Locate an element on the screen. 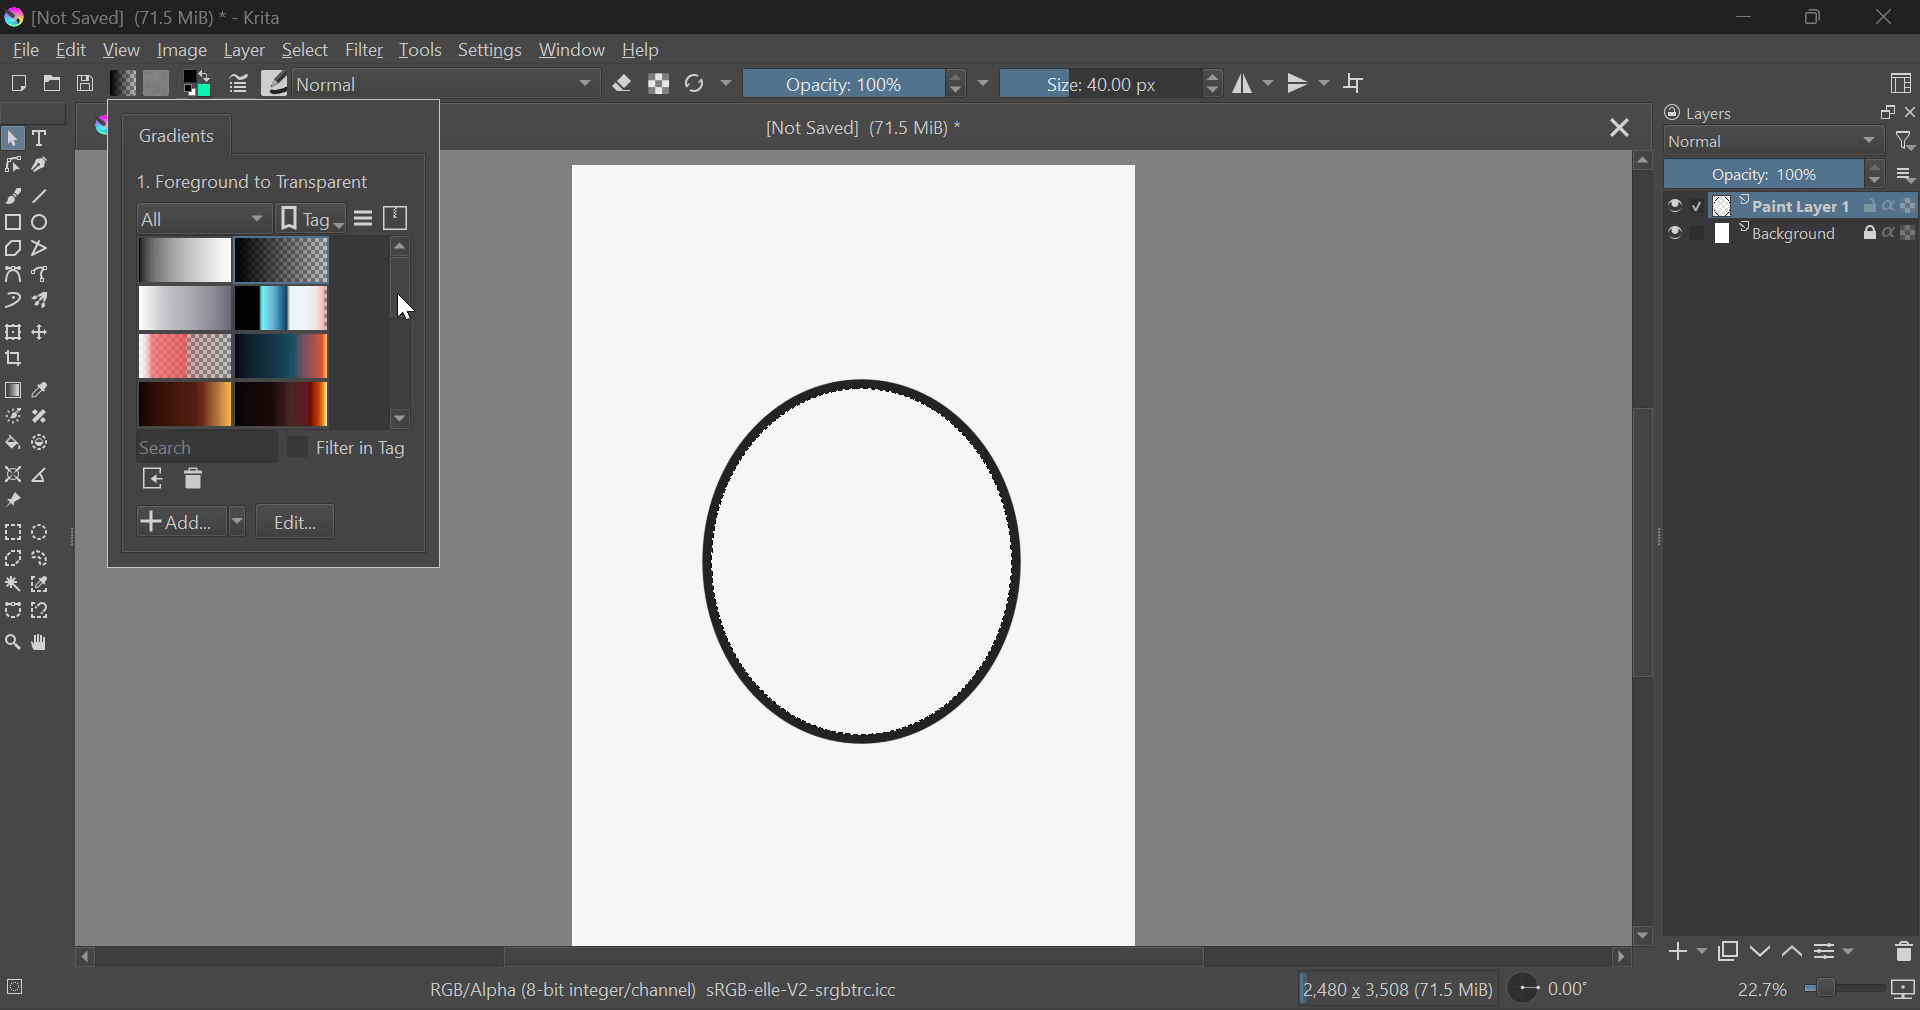 This screenshot has height=1010, width=1920. Add Layer is located at coordinates (1686, 953).